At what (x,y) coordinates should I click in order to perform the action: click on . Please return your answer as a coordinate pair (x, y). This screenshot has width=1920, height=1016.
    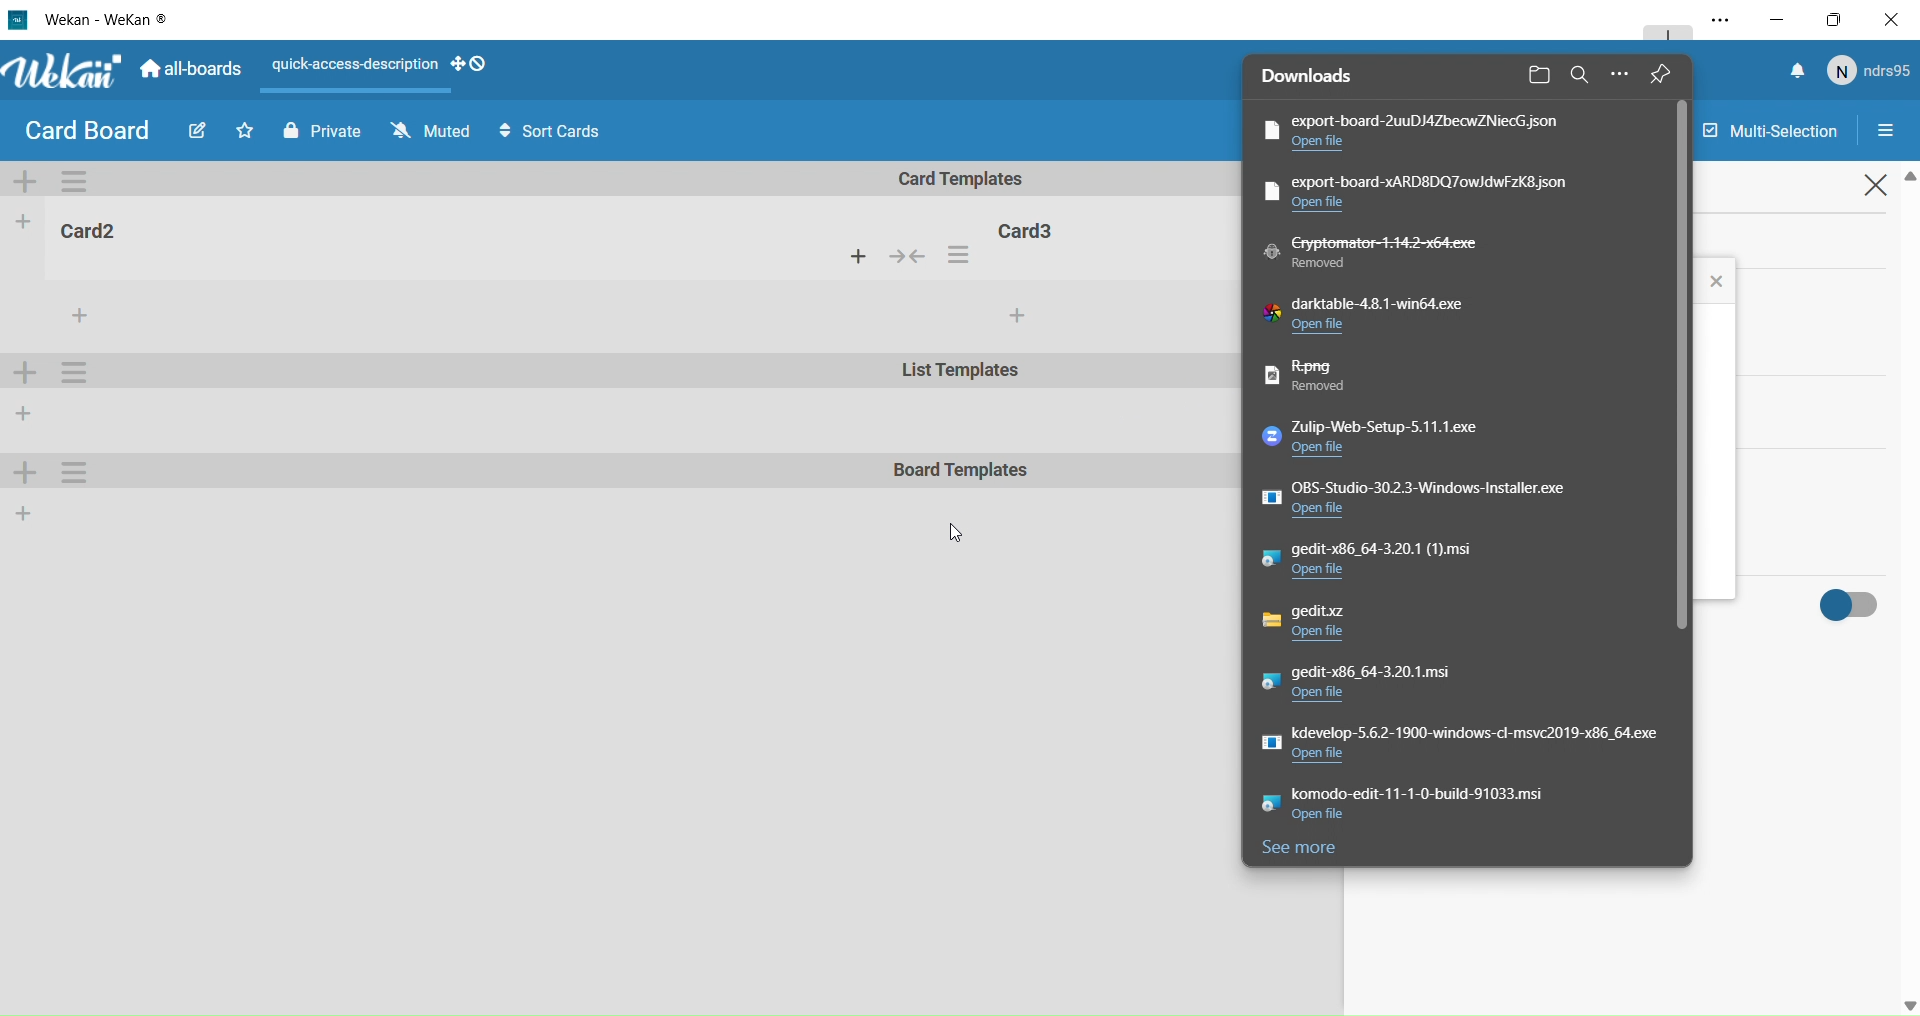
    Looking at the image, I should click on (1797, 74).